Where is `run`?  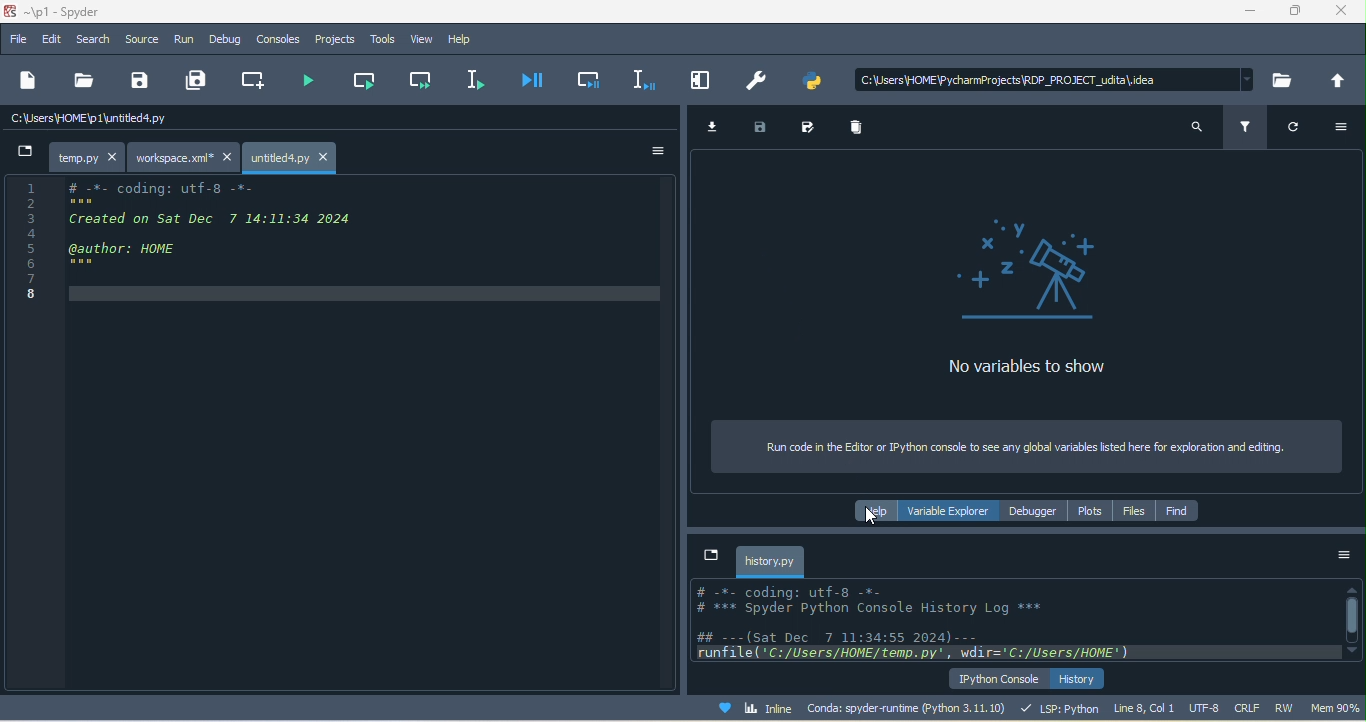
run is located at coordinates (184, 41).